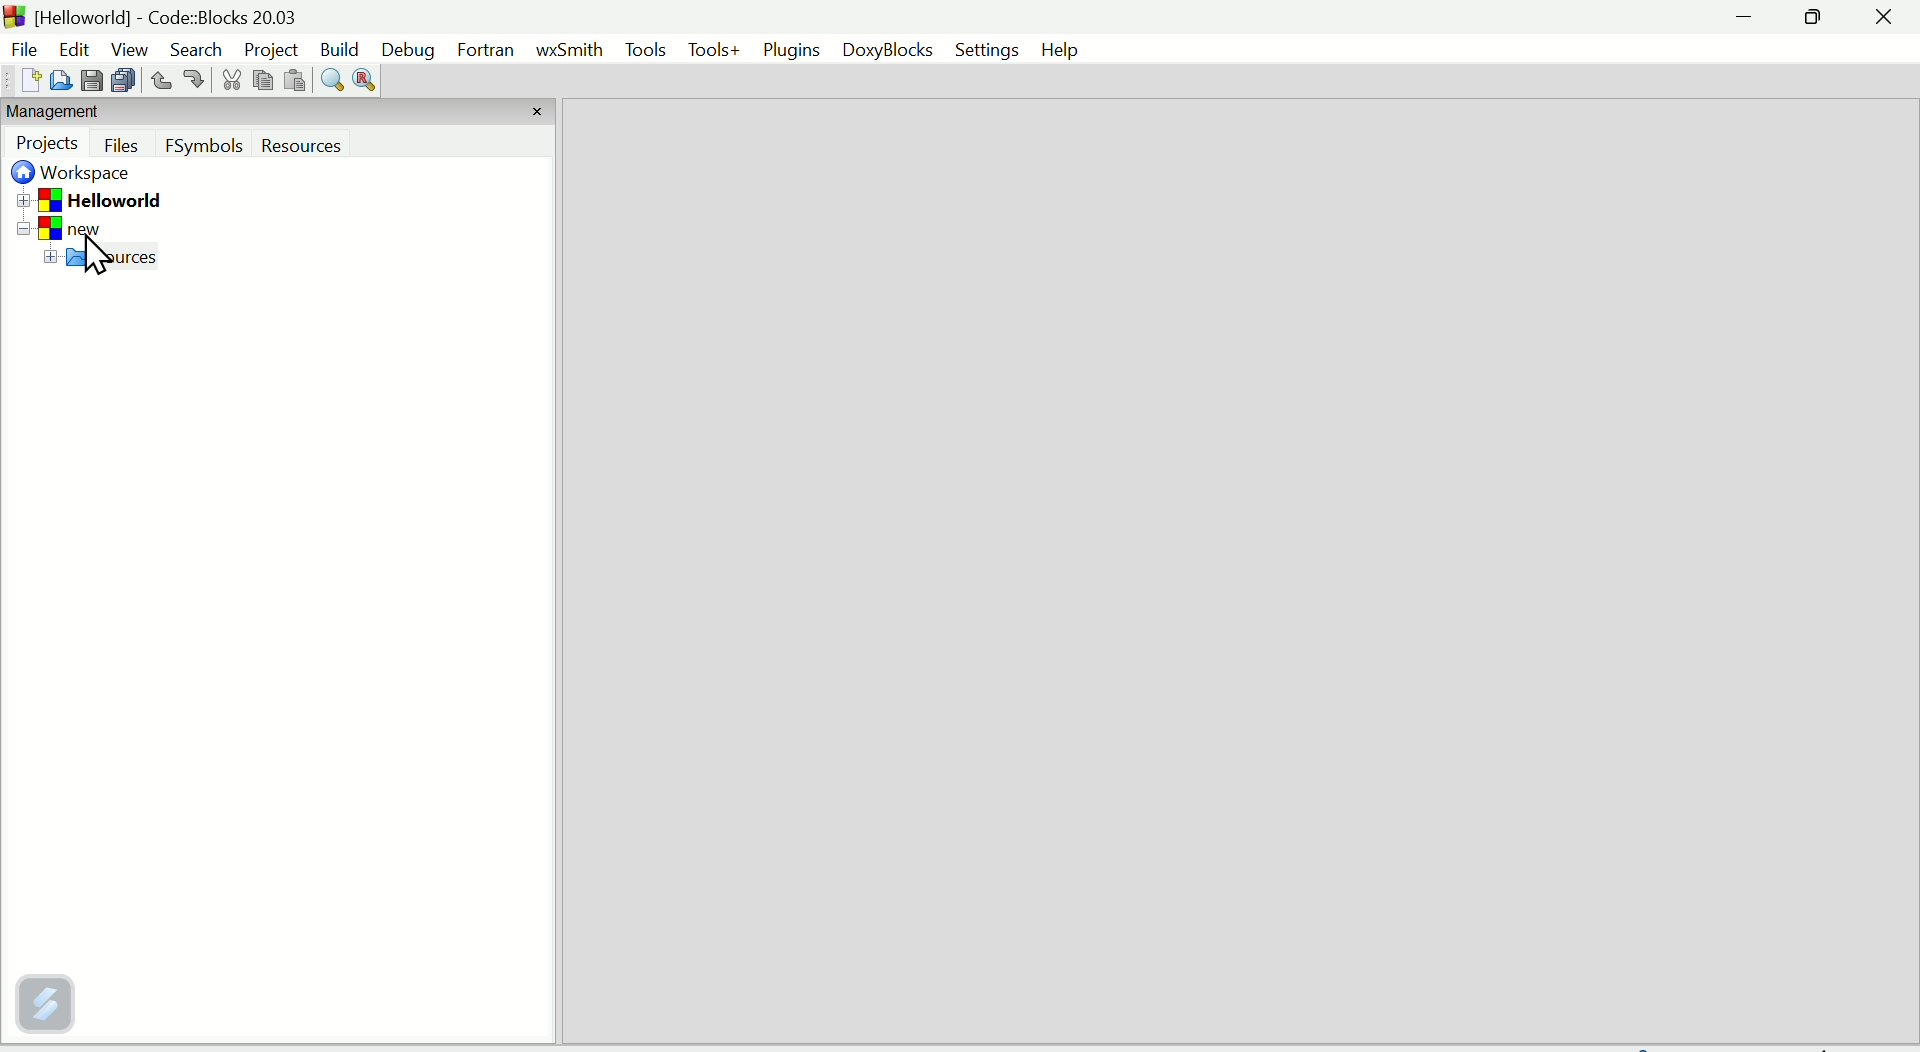  What do you see at coordinates (336, 147) in the screenshot?
I see `Resources` at bounding box center [336, 147].